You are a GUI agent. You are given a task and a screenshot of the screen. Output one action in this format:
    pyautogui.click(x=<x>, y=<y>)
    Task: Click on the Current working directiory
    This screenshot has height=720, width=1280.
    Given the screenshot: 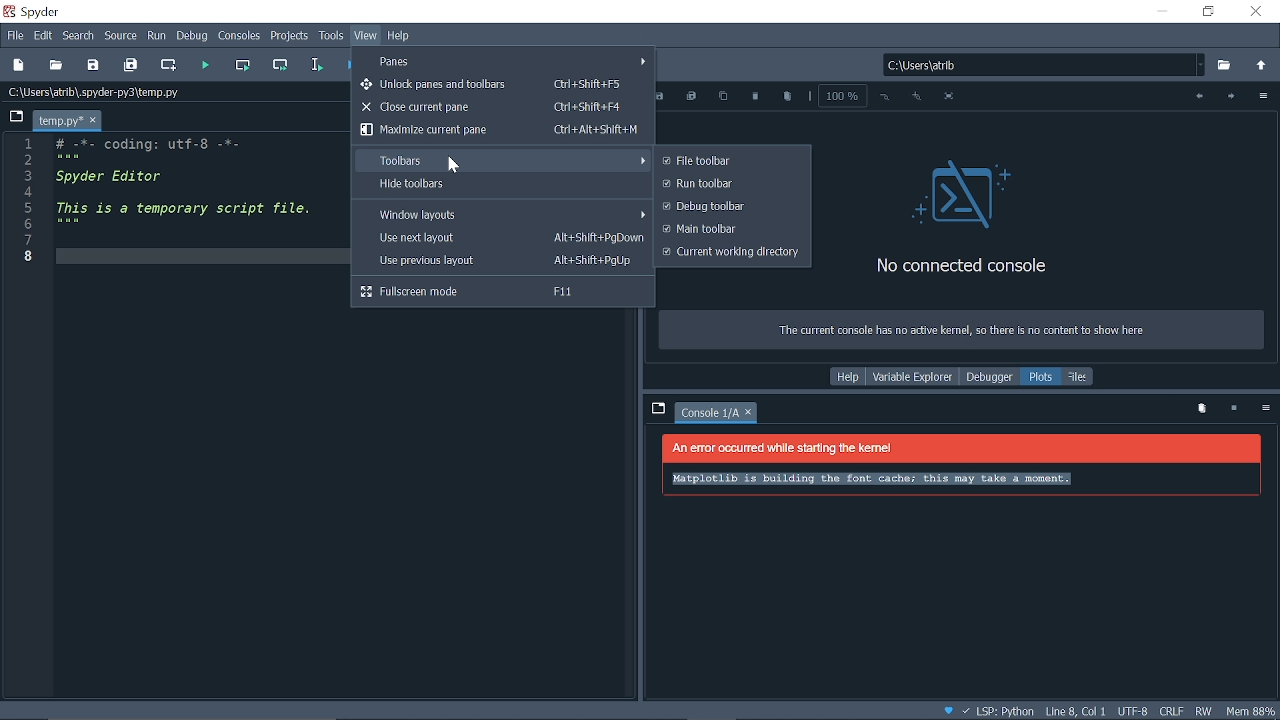 What is the action you would take?
    pyautogui.click(x=730, y=253)
    